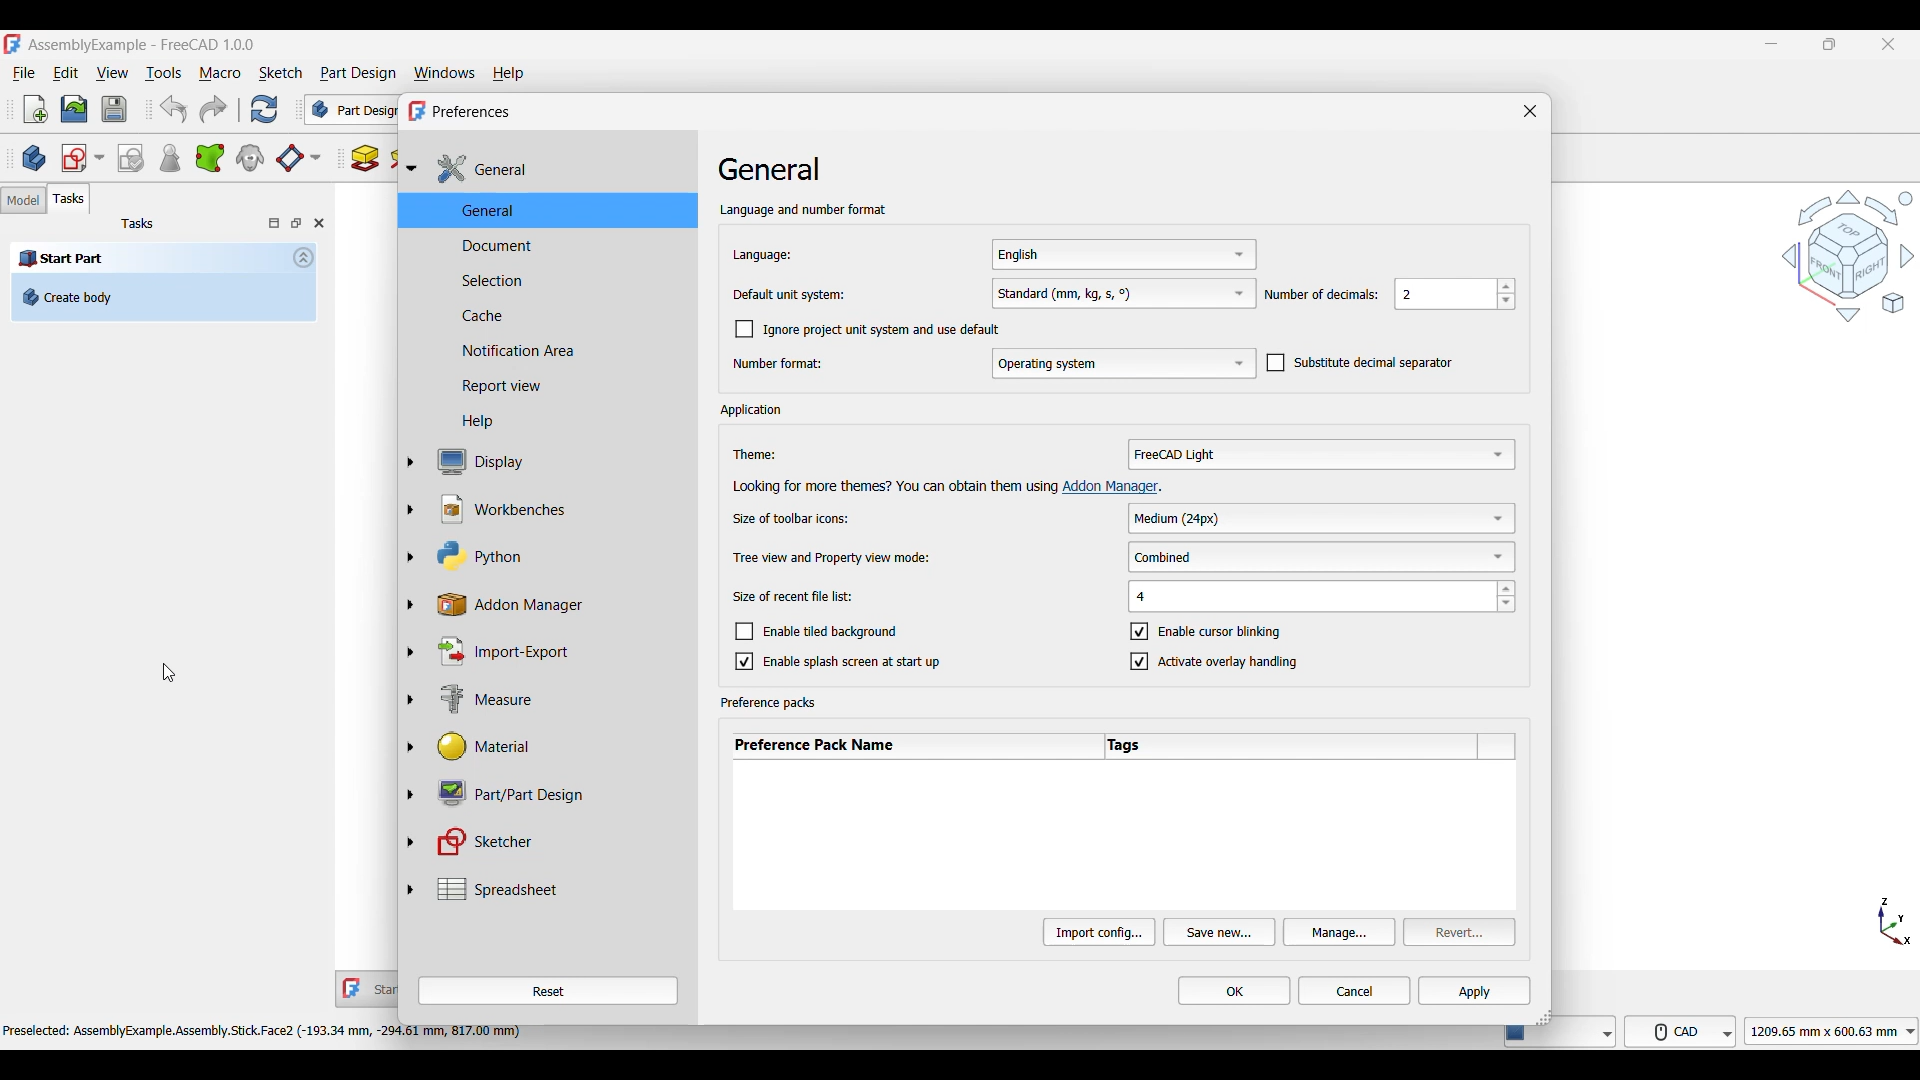 The height and width of the screenshot is (1080, 1920). What do you see at coordinates (467, 110) in the screenshot?
I see `Preferences` at bounding box center [467, 110].